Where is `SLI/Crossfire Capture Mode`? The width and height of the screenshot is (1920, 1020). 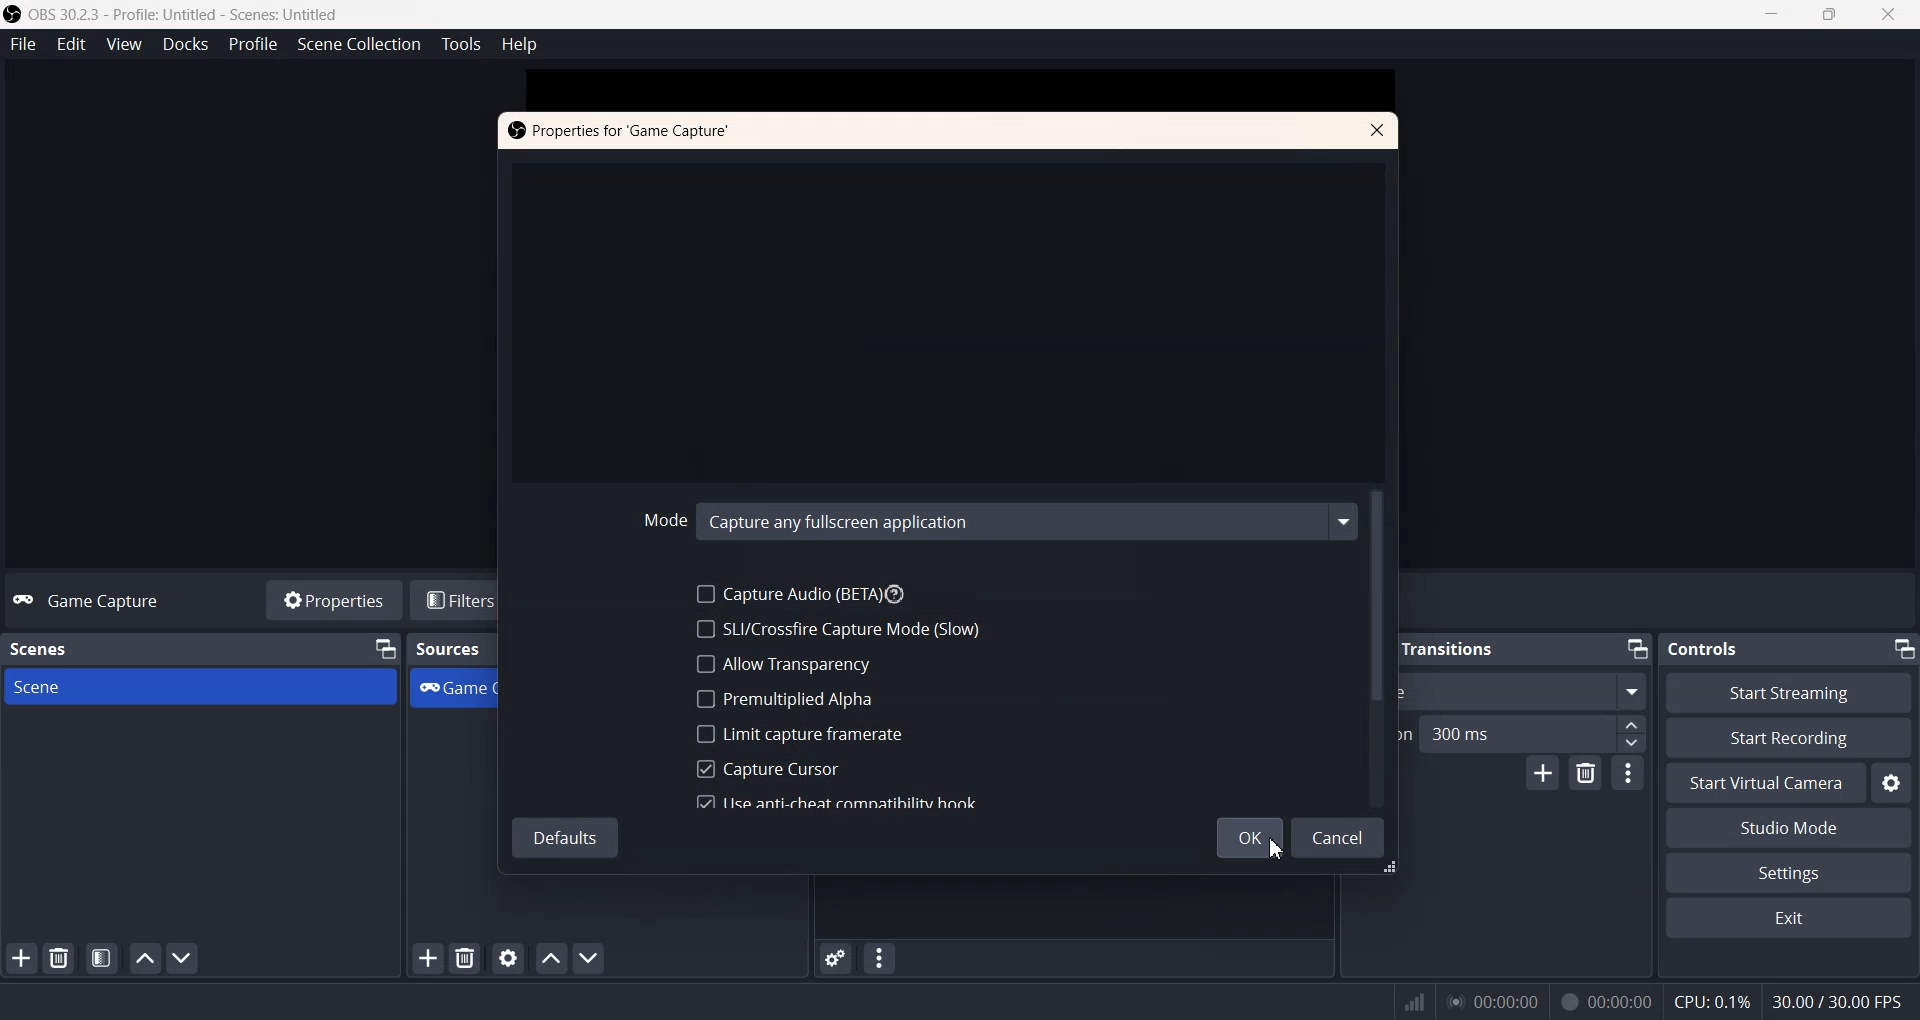 SLI/Crossfire Capture Mode is located at coordinates (838, 628).